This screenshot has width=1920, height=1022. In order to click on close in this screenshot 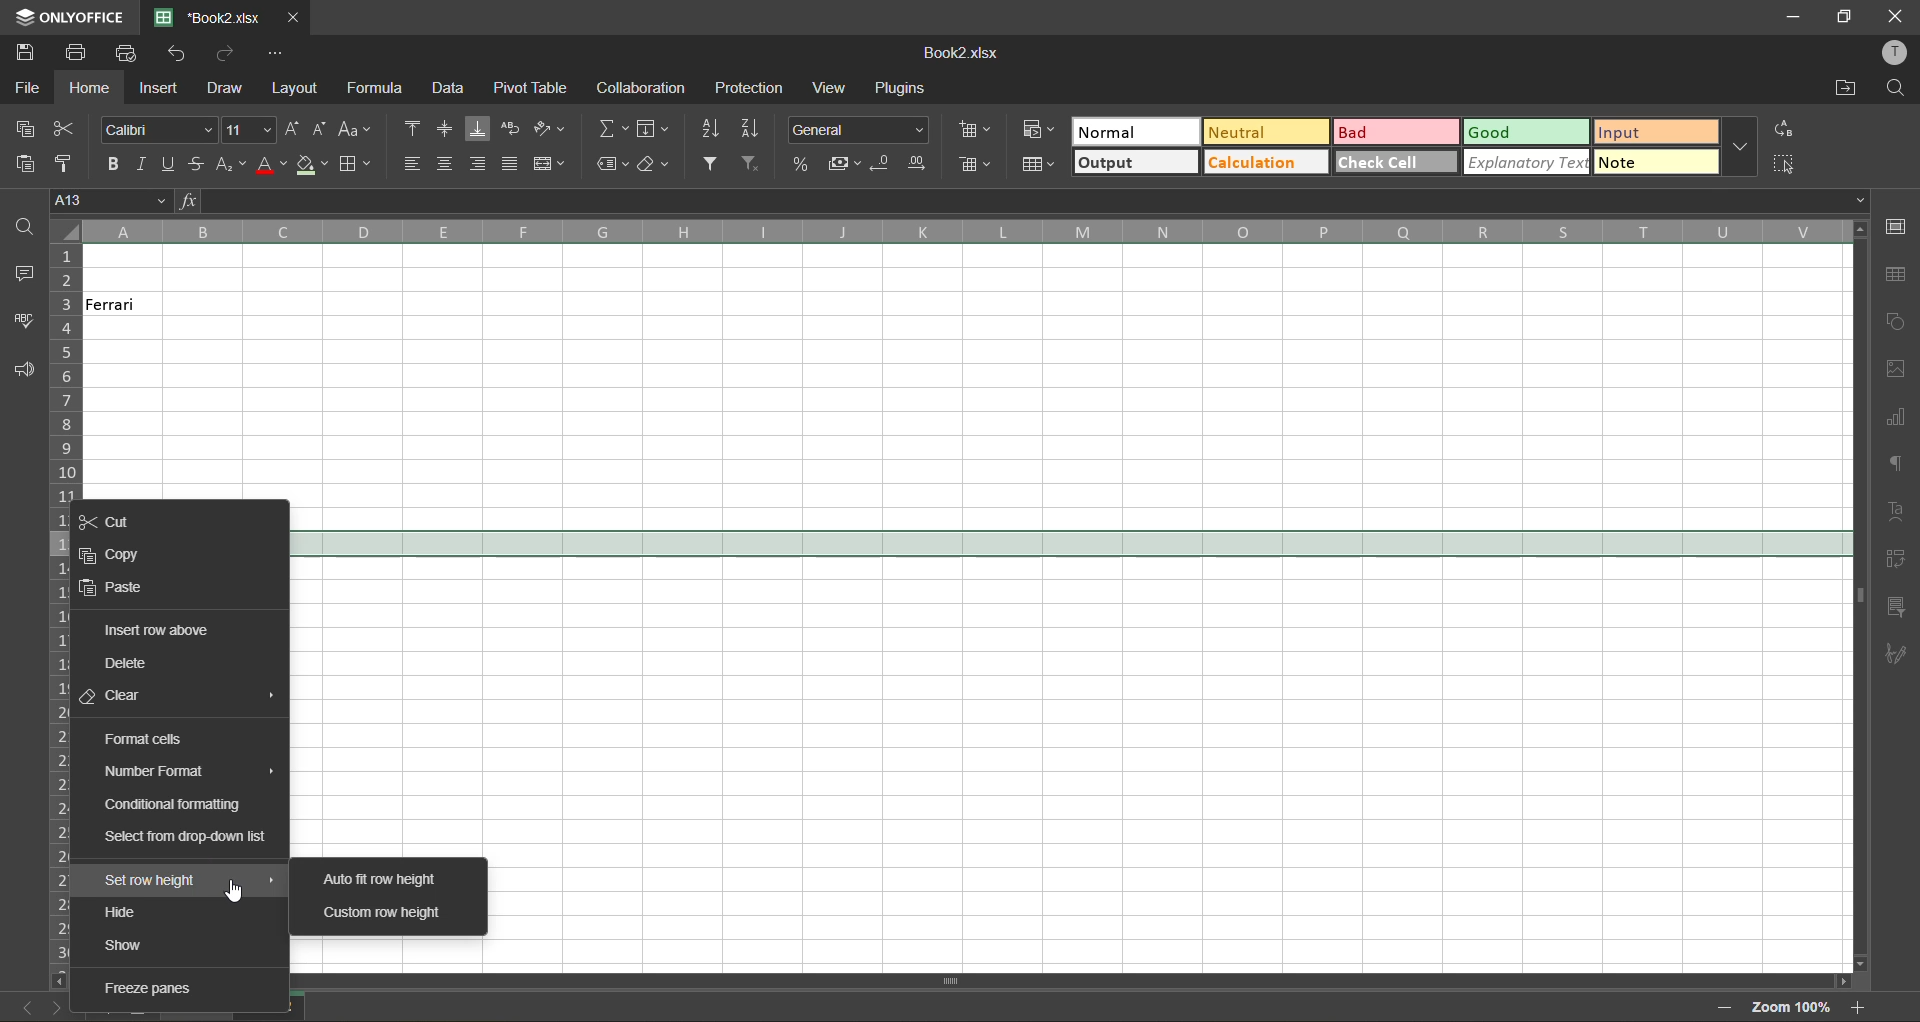, I will do `click(1897, 14)`.